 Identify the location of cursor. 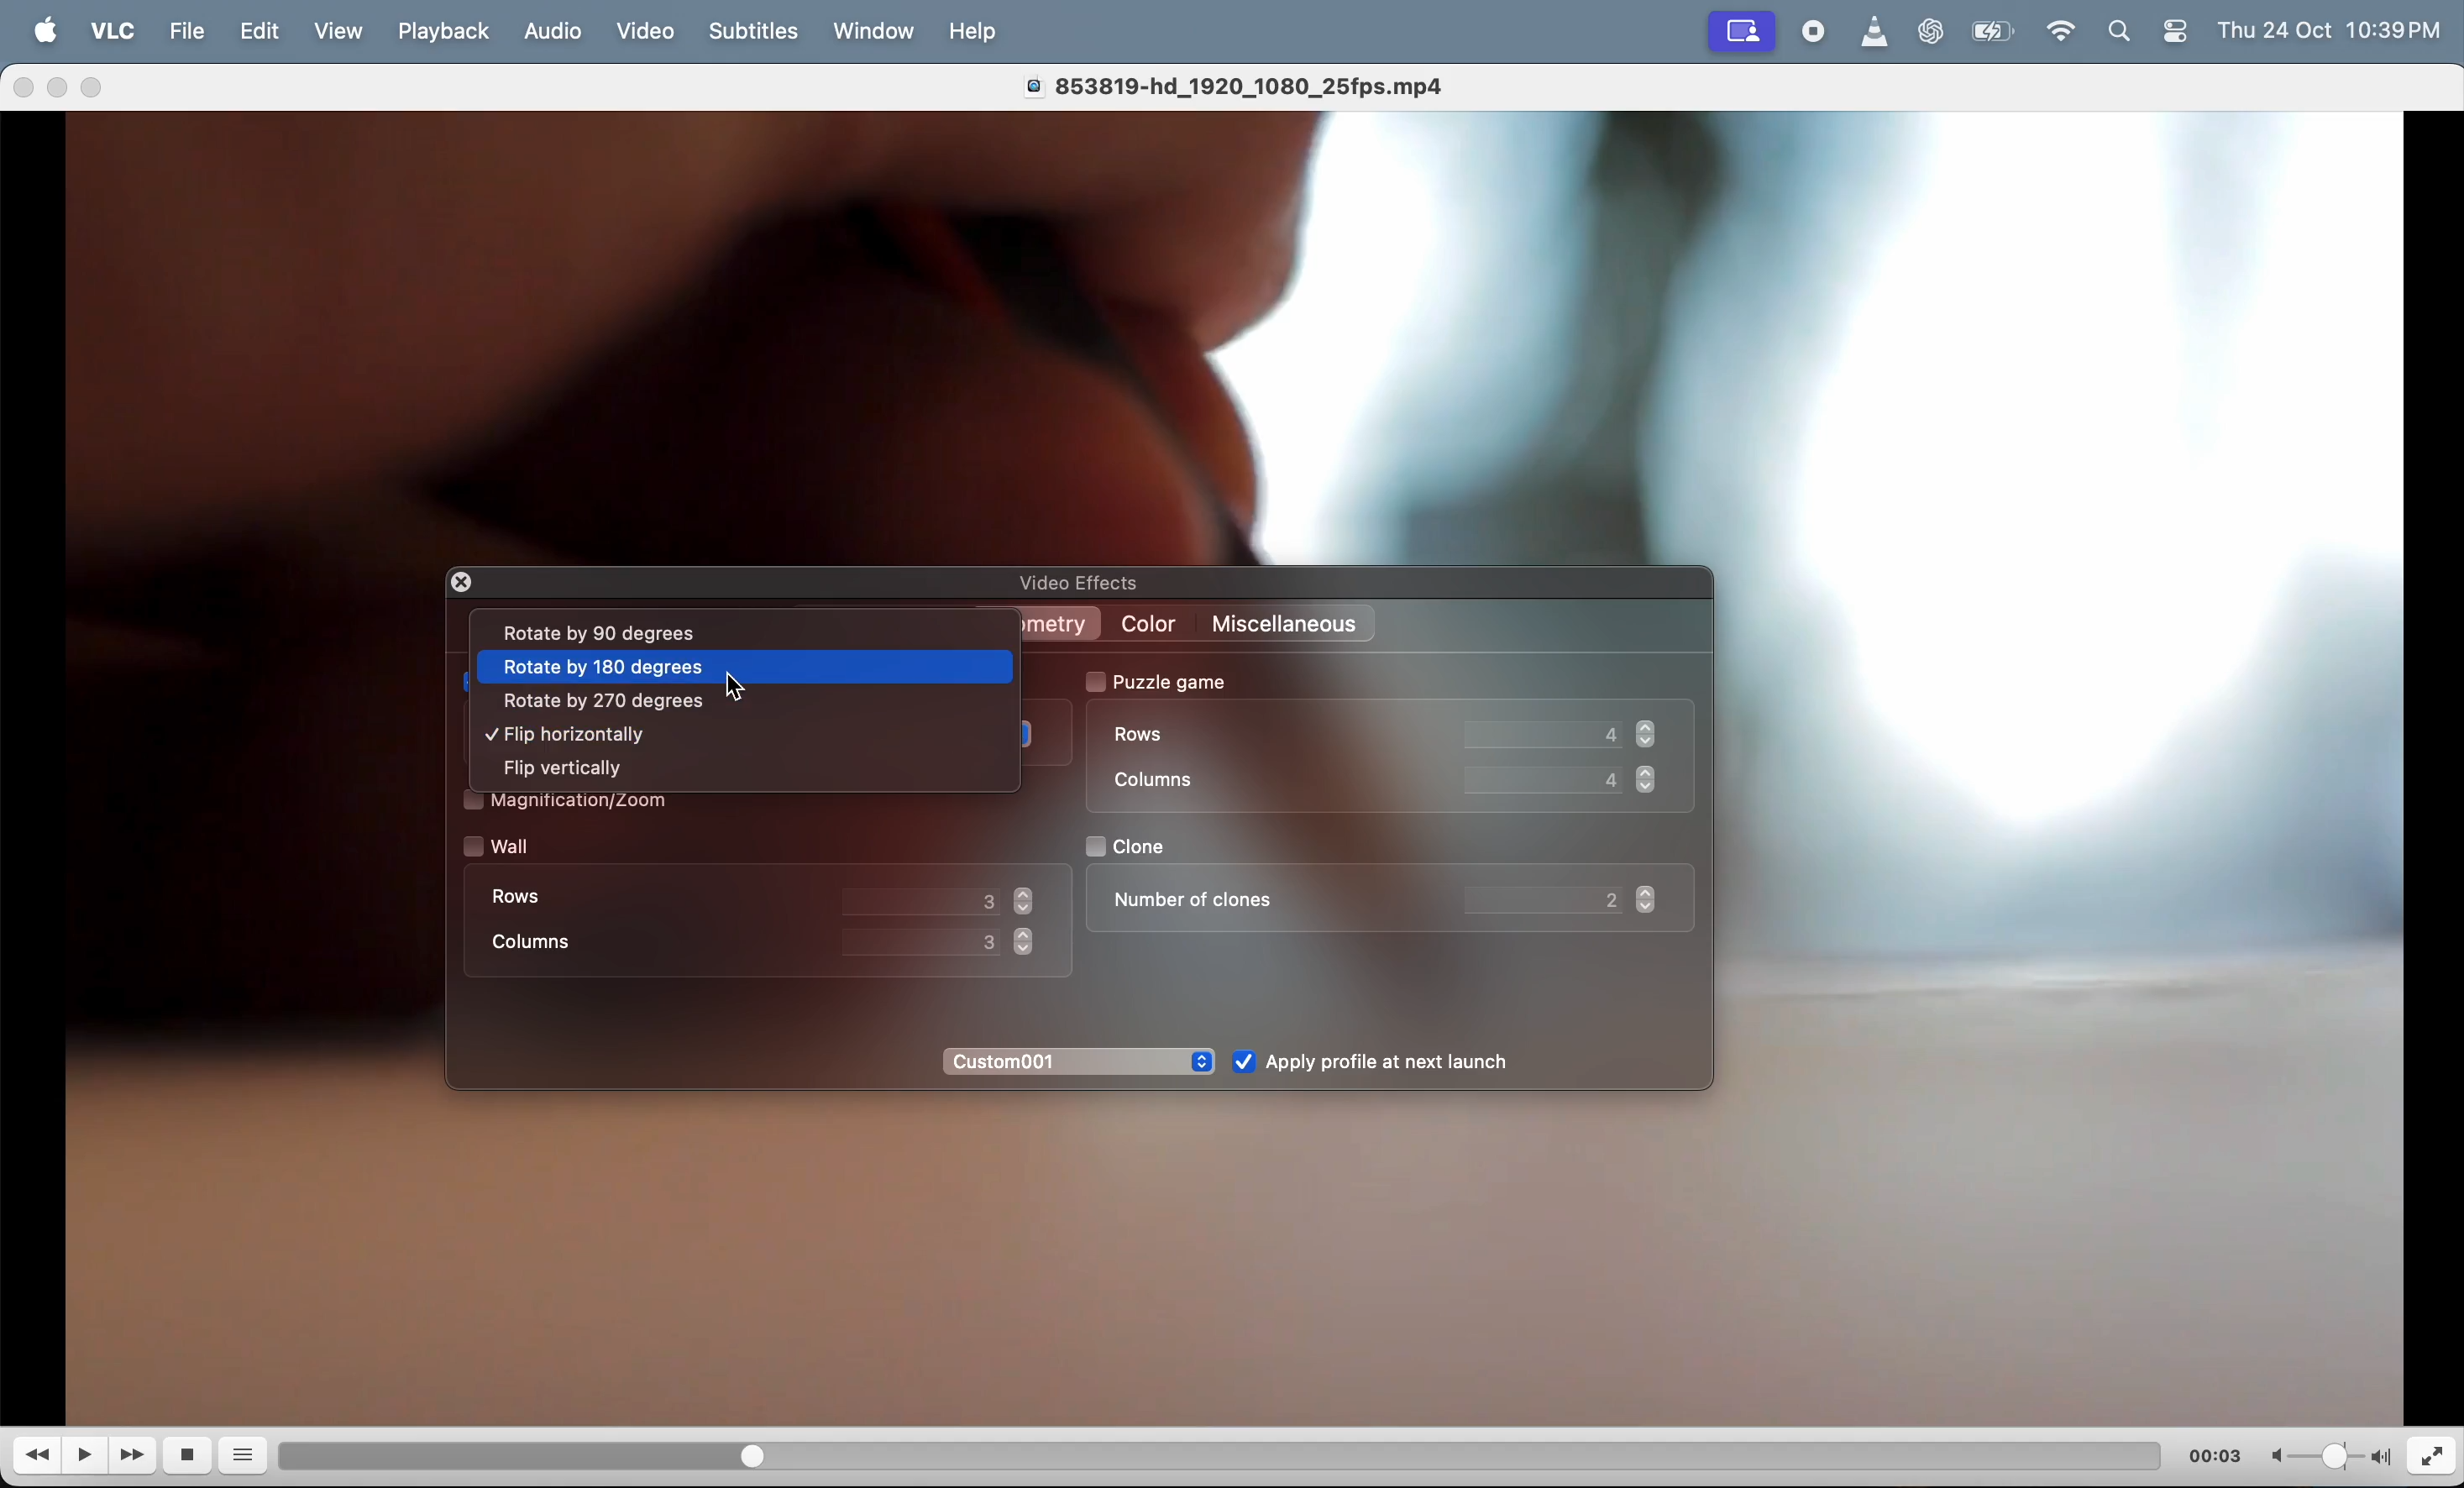
(742, 690).